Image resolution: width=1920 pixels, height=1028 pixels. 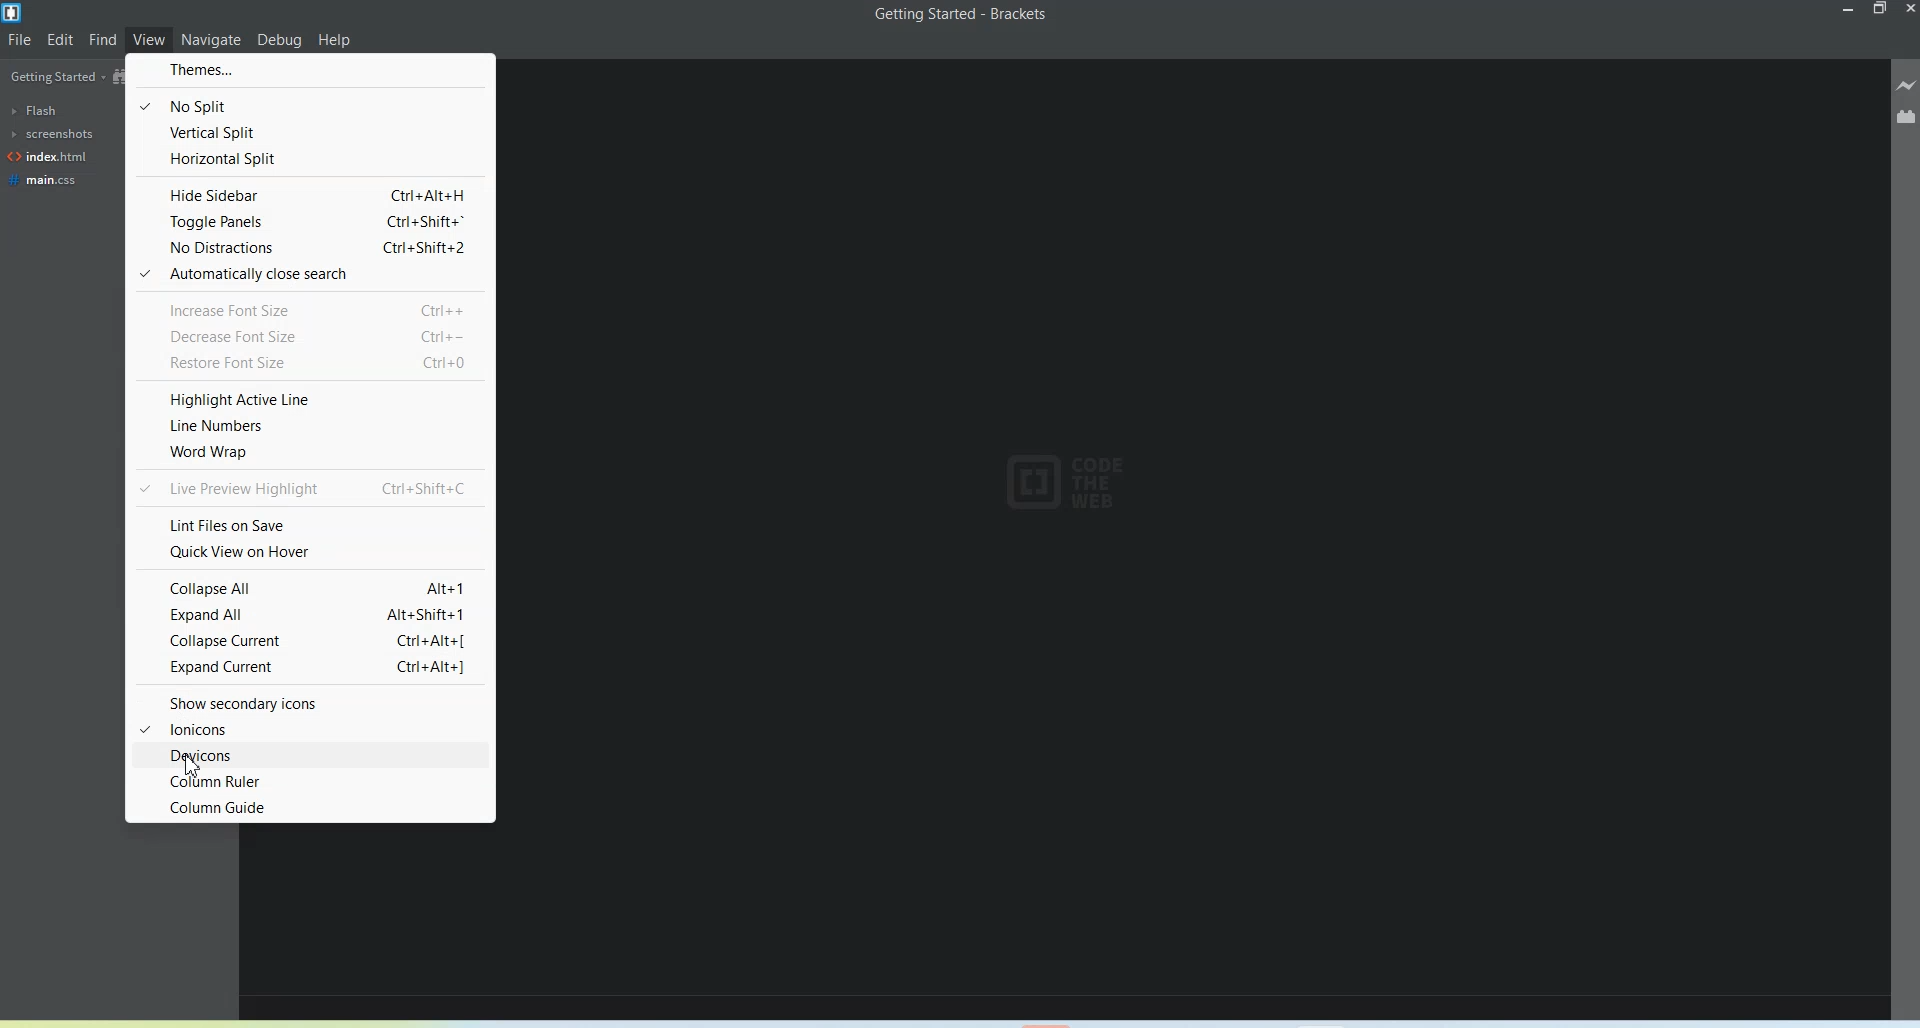 I want to click on Line Number, so click(x=310, y=425).